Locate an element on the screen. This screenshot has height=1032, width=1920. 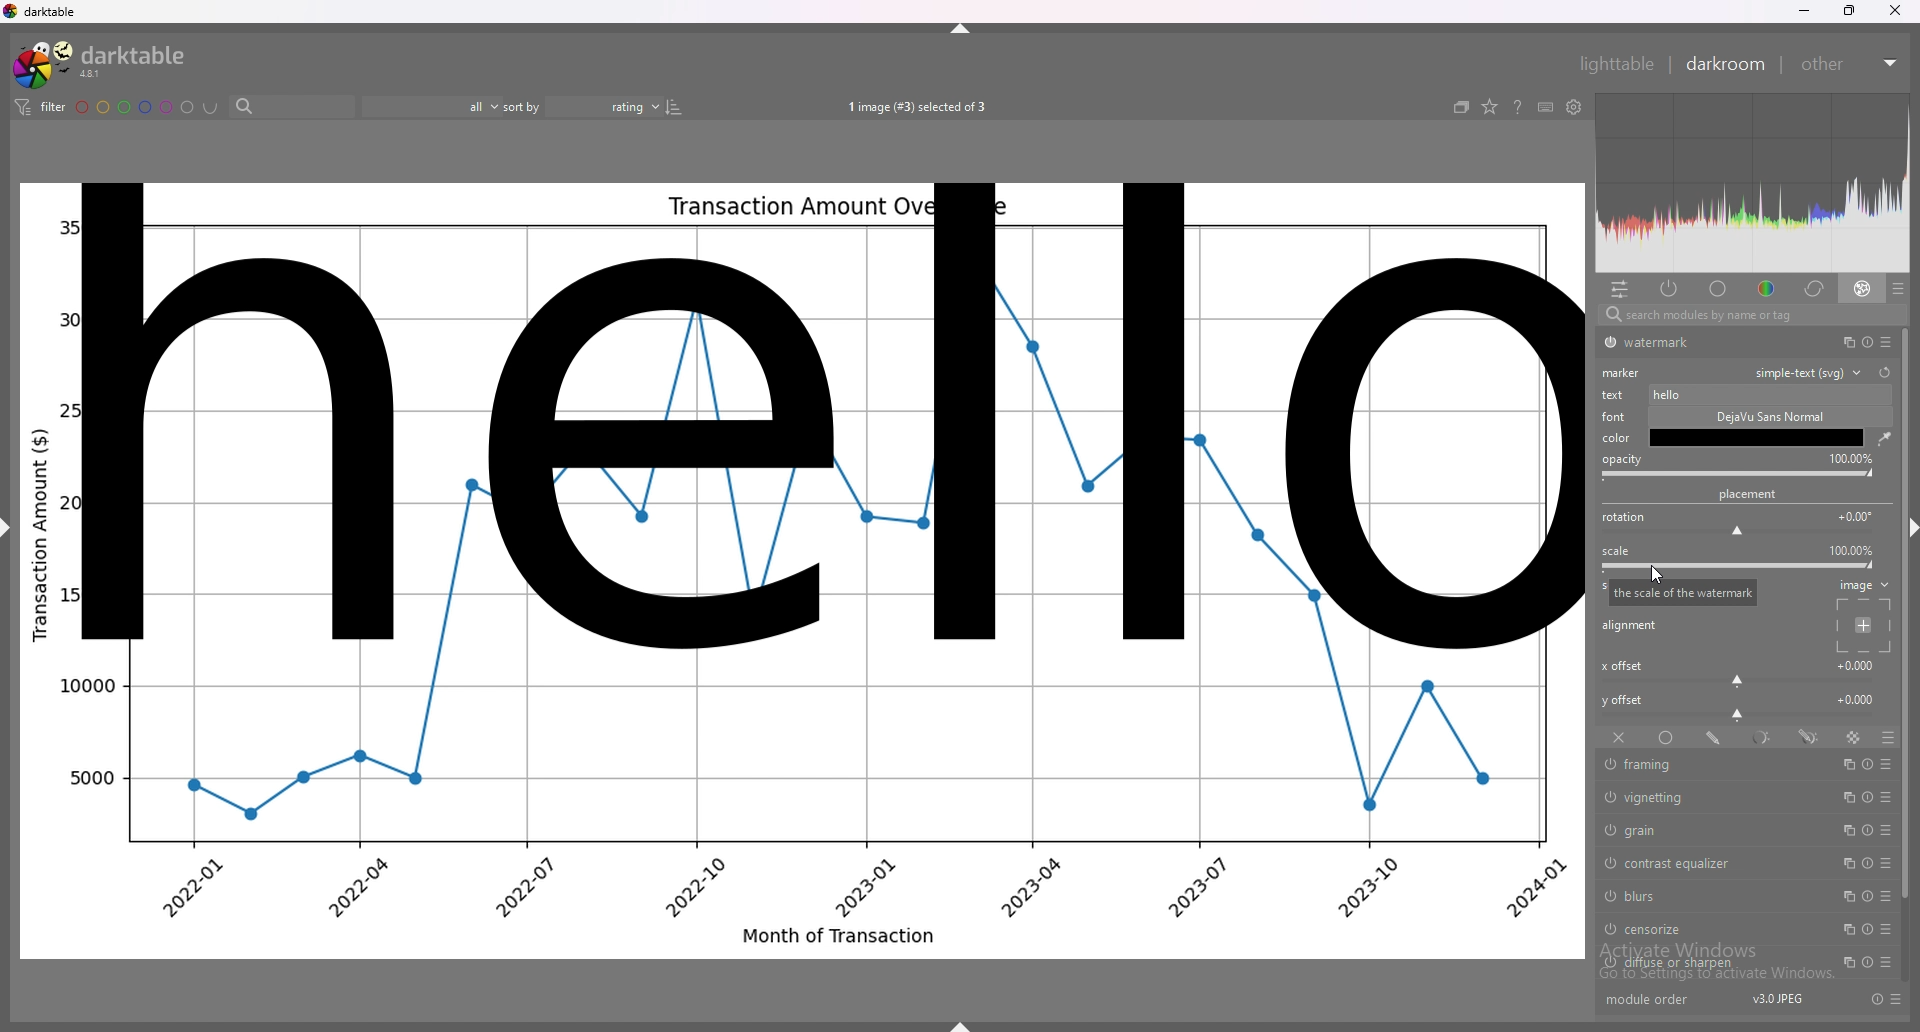
search bar is located at coordinates (287, 108).